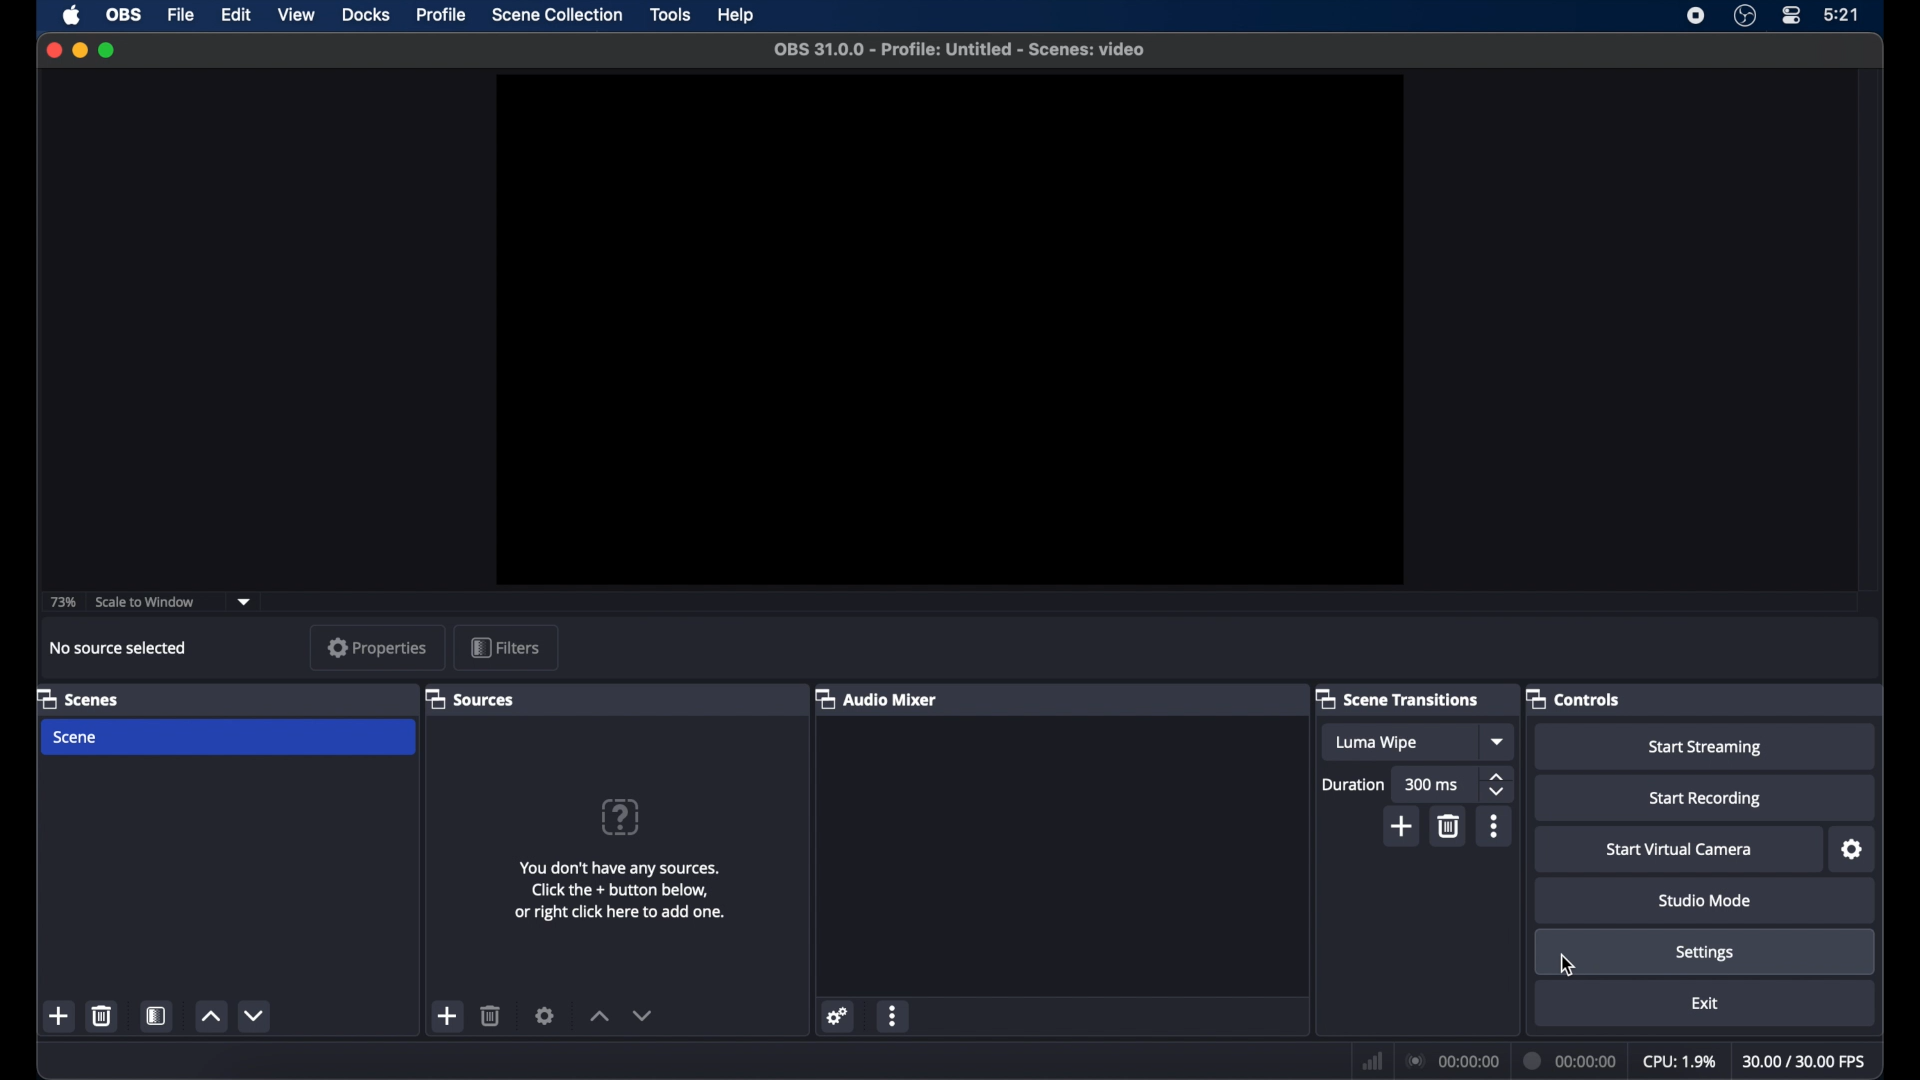 The height and width of the screenshot is (1080, 1920). Describe the element at coordinates (1697, 15) in the screenshot. I see `screen recorder` at that location.